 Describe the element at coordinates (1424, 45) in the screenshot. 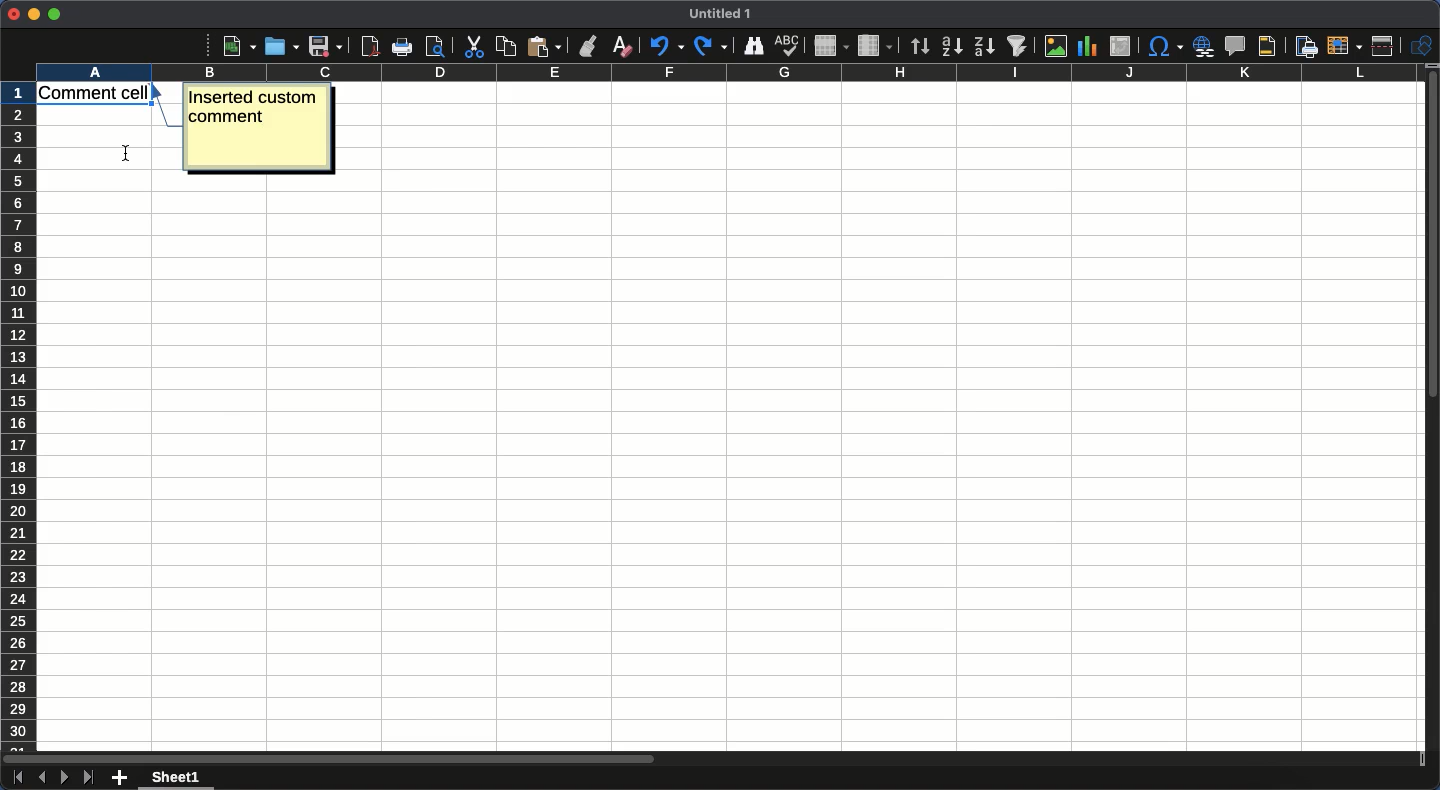

I see `Shapes` at that location.